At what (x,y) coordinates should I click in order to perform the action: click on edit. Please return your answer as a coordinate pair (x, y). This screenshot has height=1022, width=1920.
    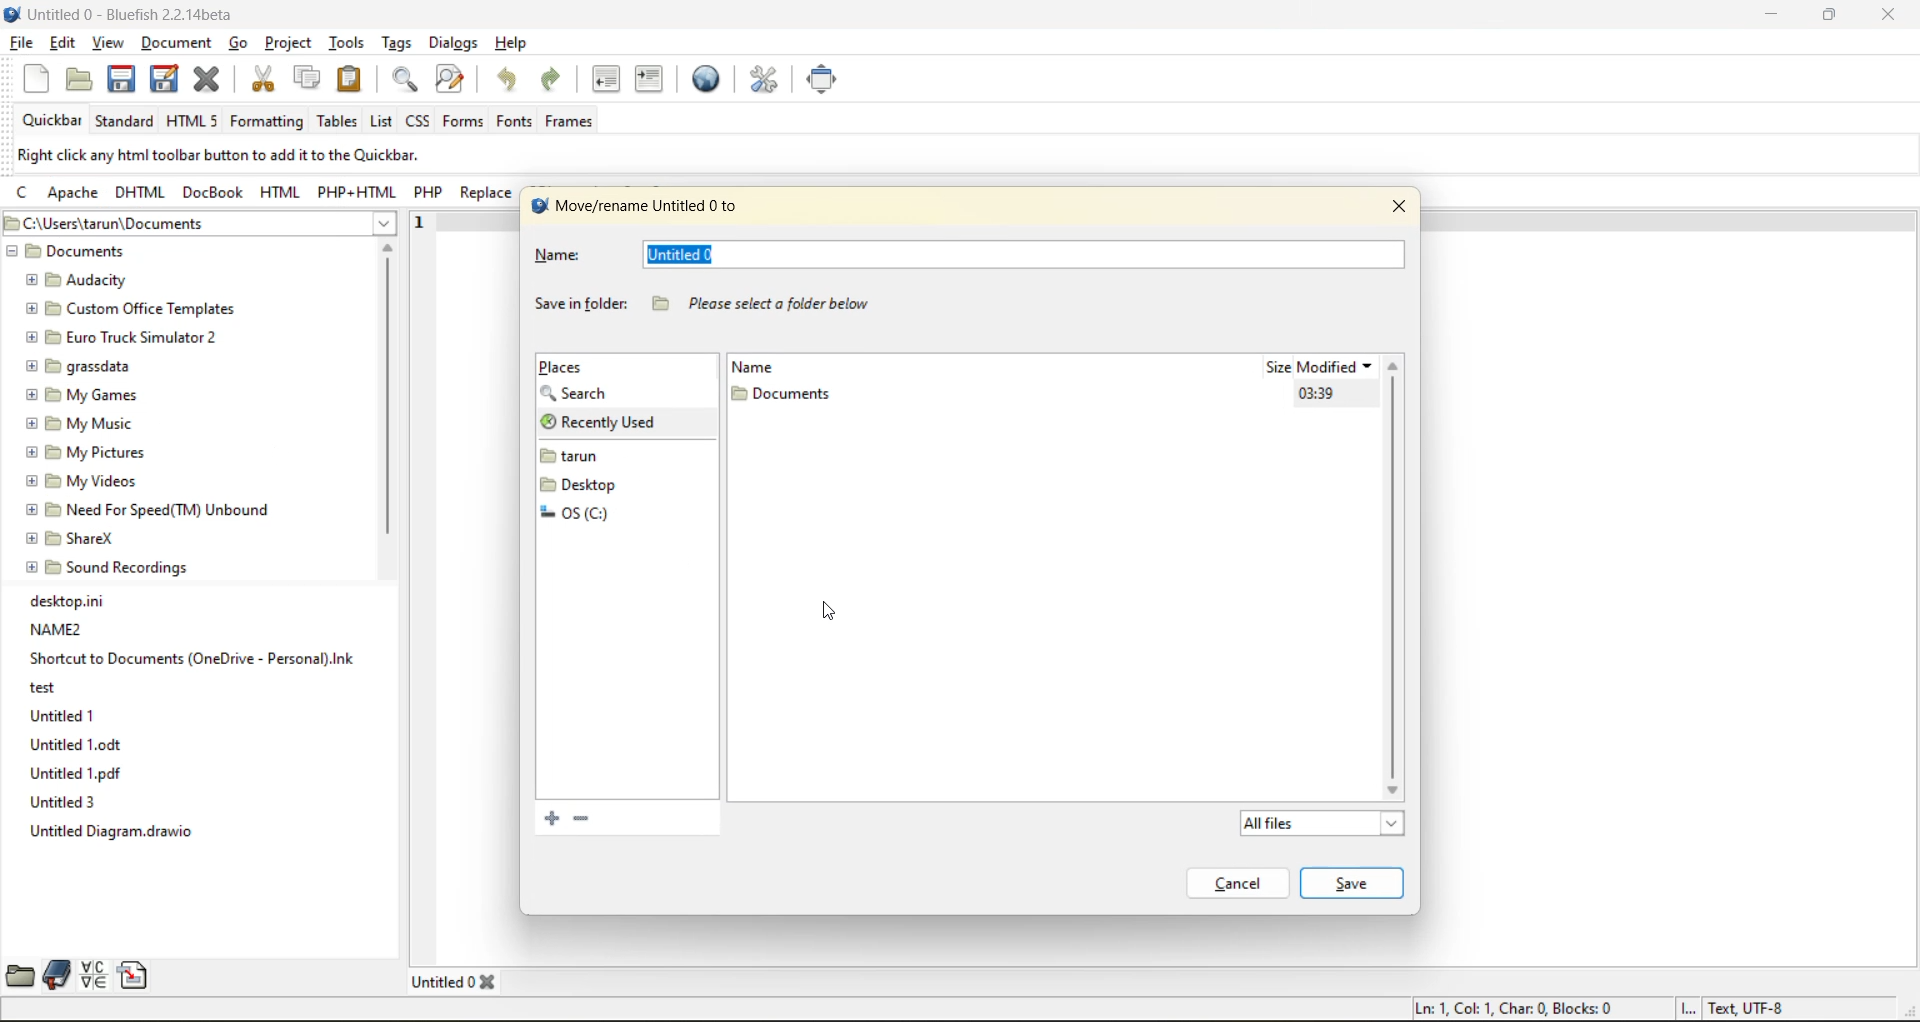
    Looking at the image, I should click on (66, 43).